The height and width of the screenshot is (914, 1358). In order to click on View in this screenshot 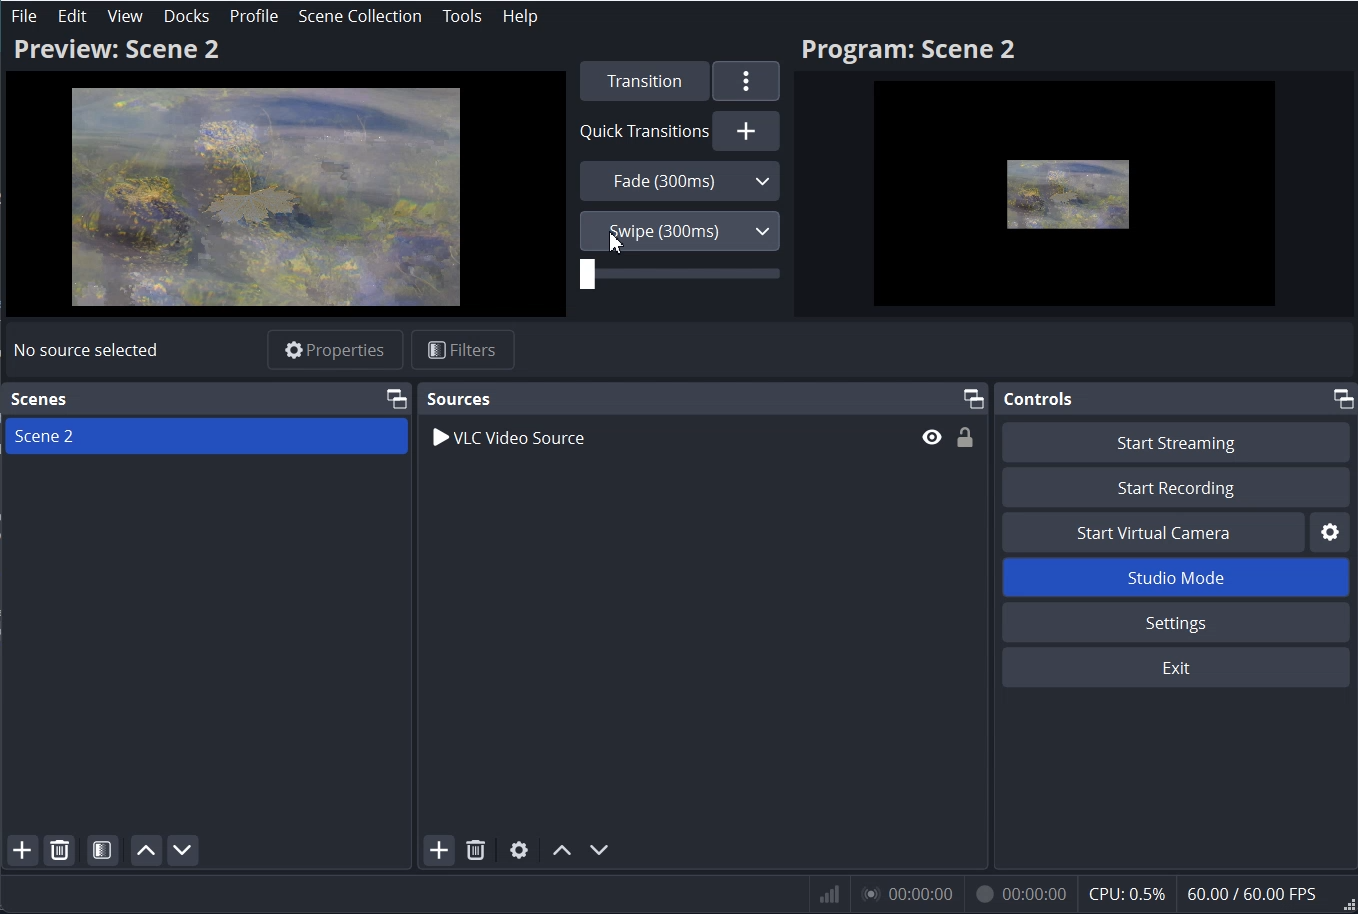, I will do `click(124, 17)`.